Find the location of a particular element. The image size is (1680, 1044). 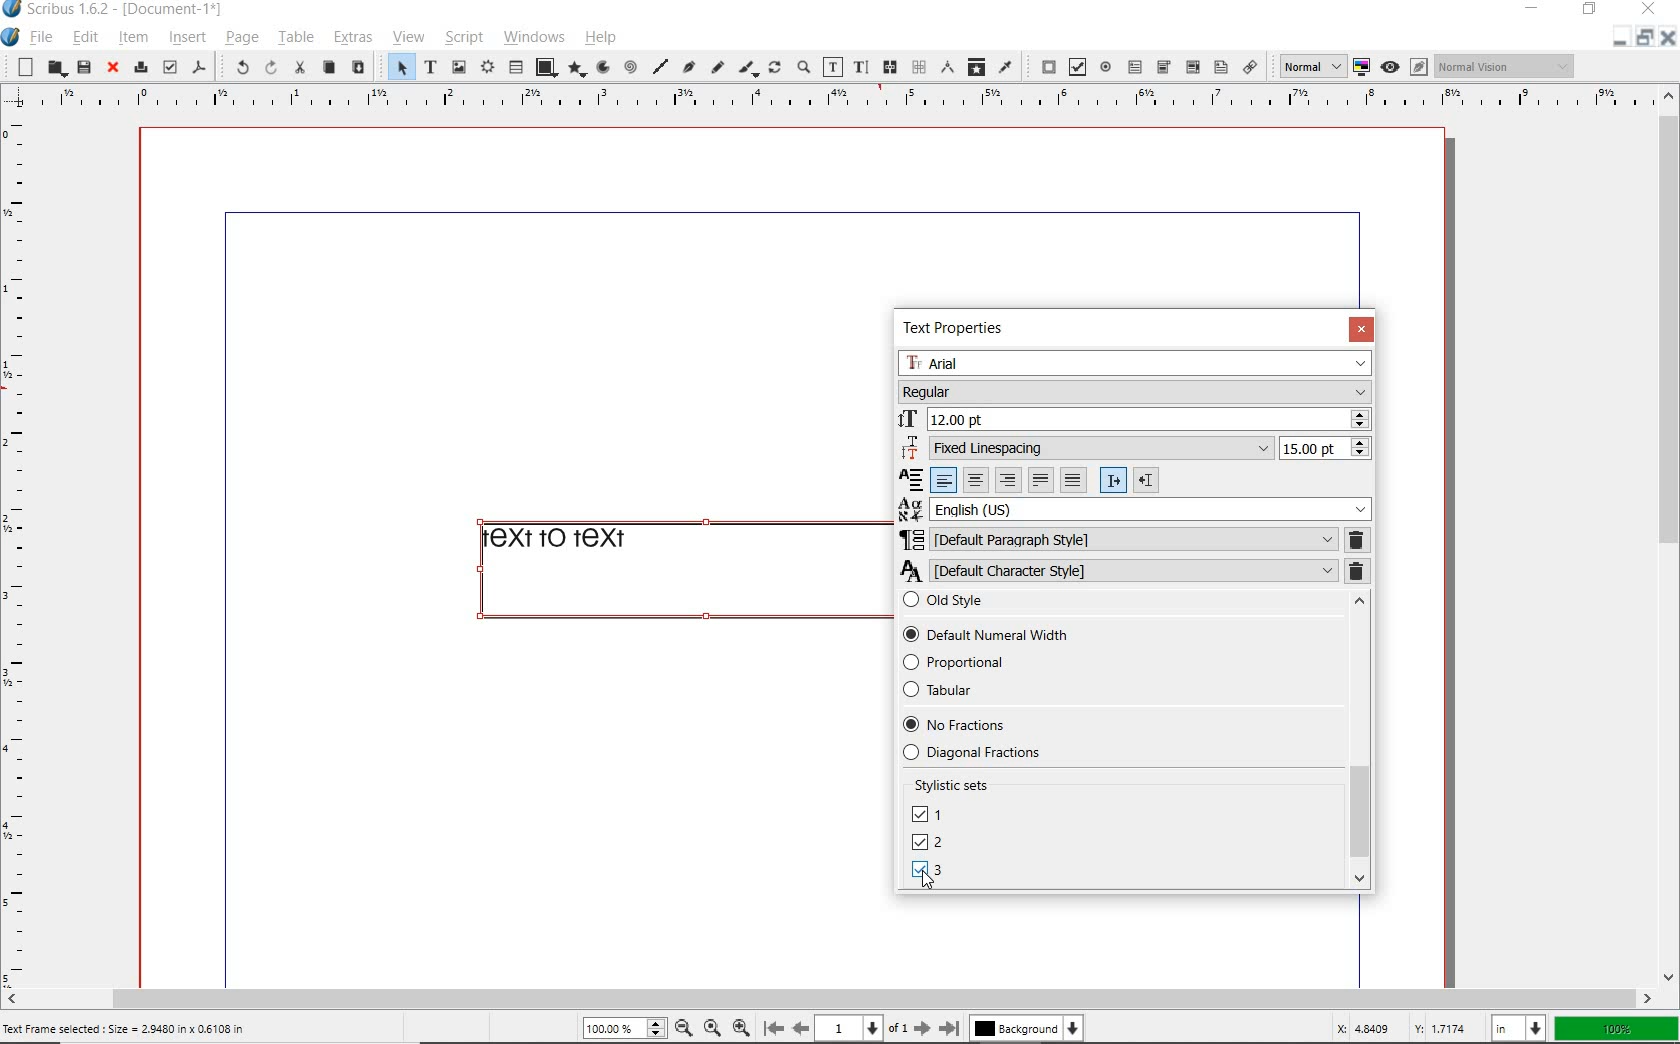

spiral is located at coordinates (630, 68).